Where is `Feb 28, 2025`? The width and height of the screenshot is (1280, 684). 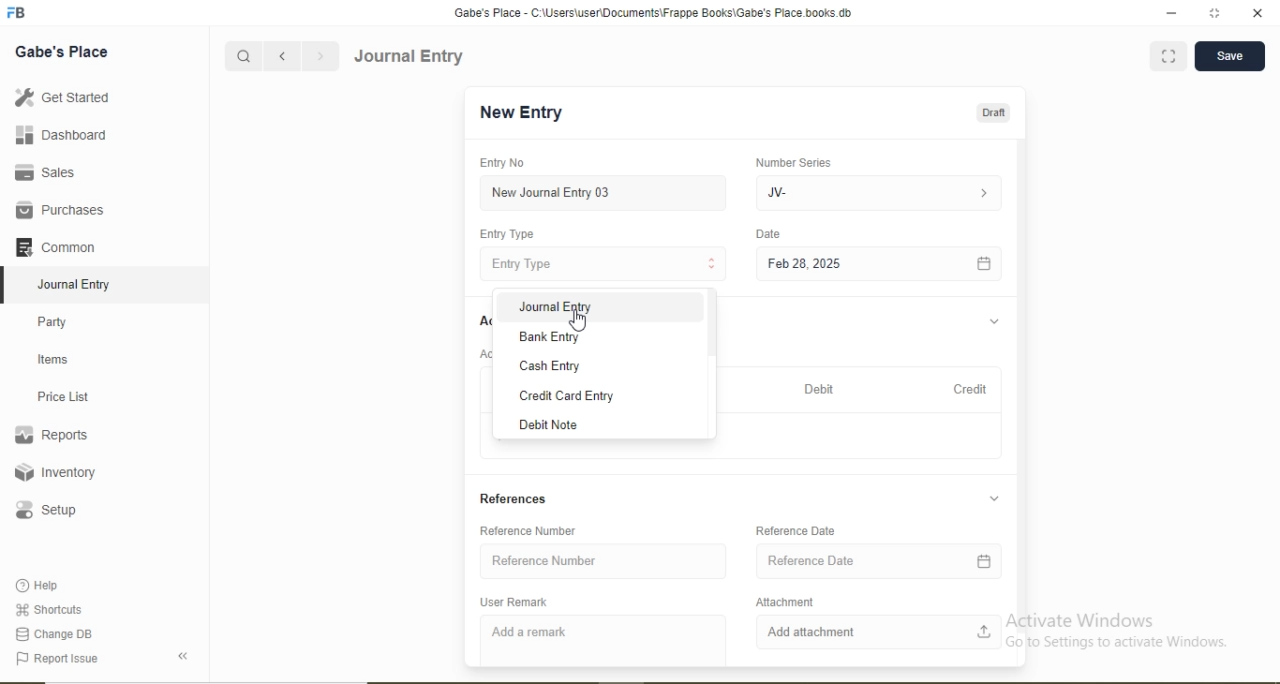 Feb 28, 2025 is located at coordinates (804, 263).